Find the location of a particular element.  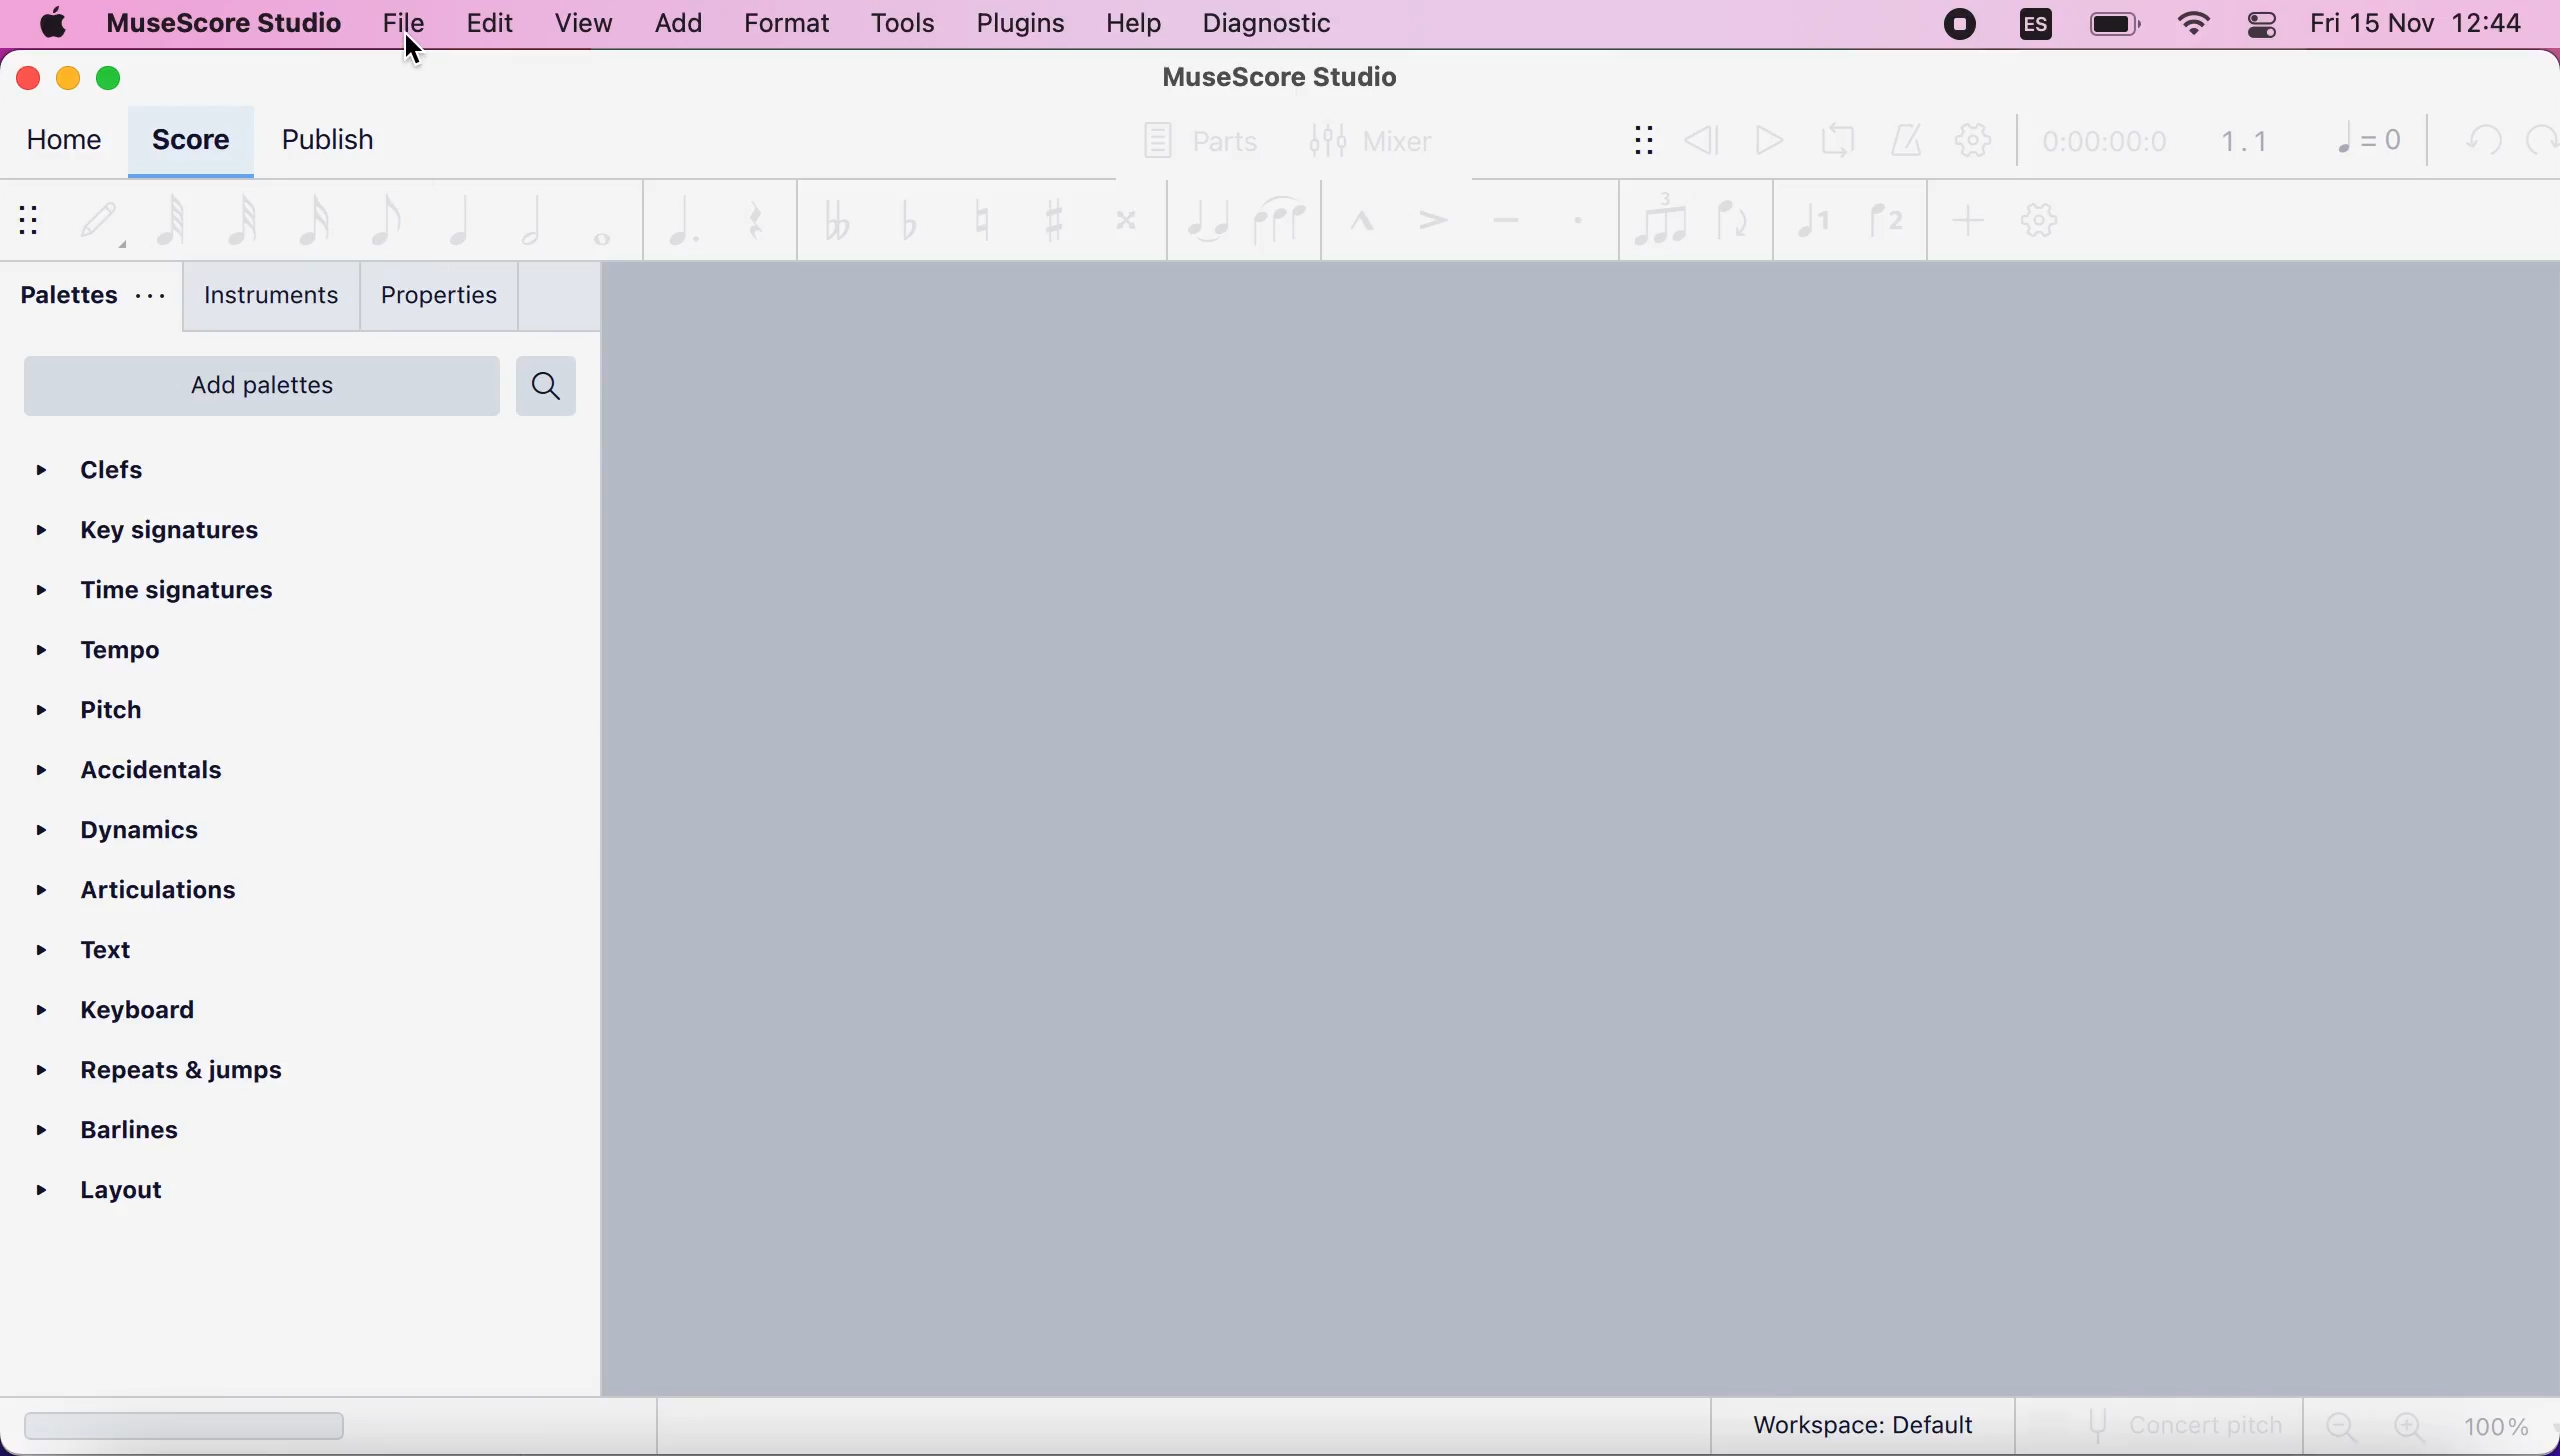

customization tool is located at coordinates (2043, 220).